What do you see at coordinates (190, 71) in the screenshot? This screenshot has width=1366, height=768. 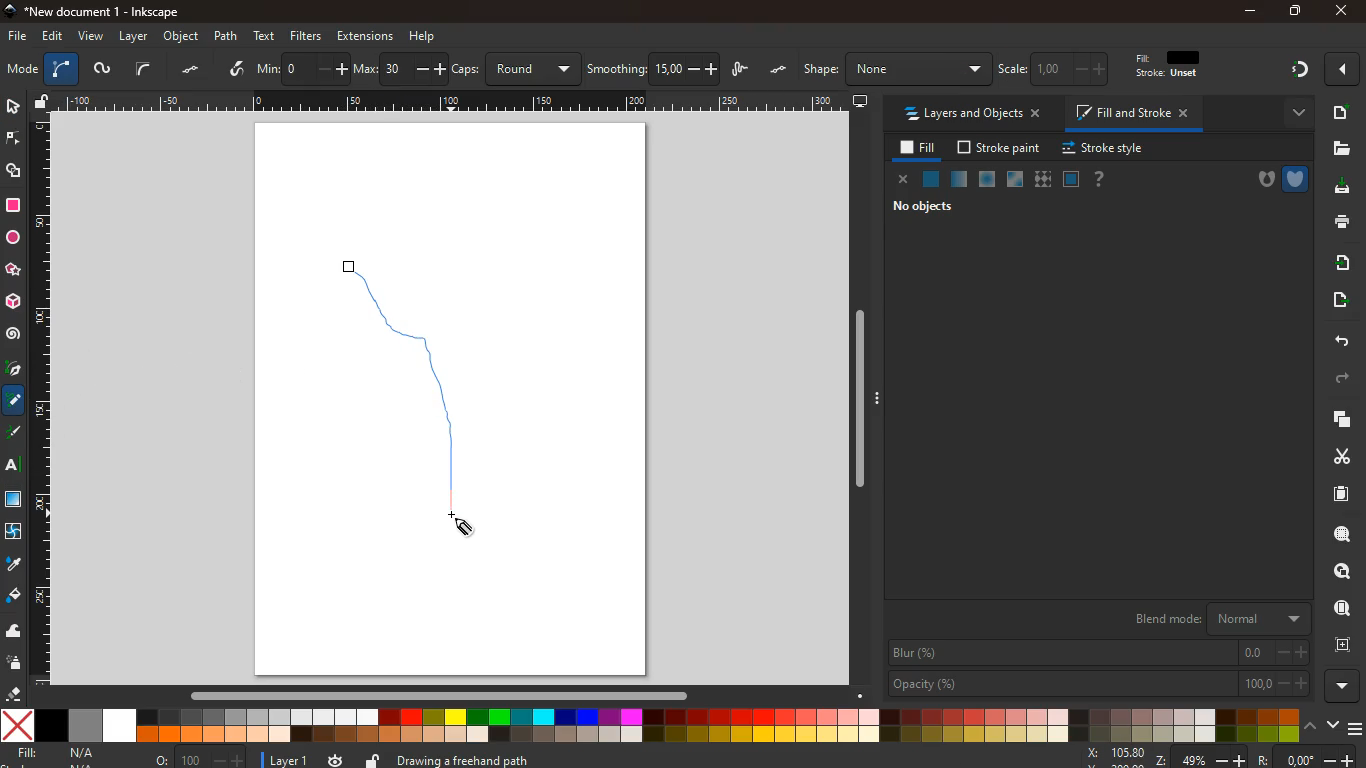 I see `tilt` at bounding box center [190, 71].